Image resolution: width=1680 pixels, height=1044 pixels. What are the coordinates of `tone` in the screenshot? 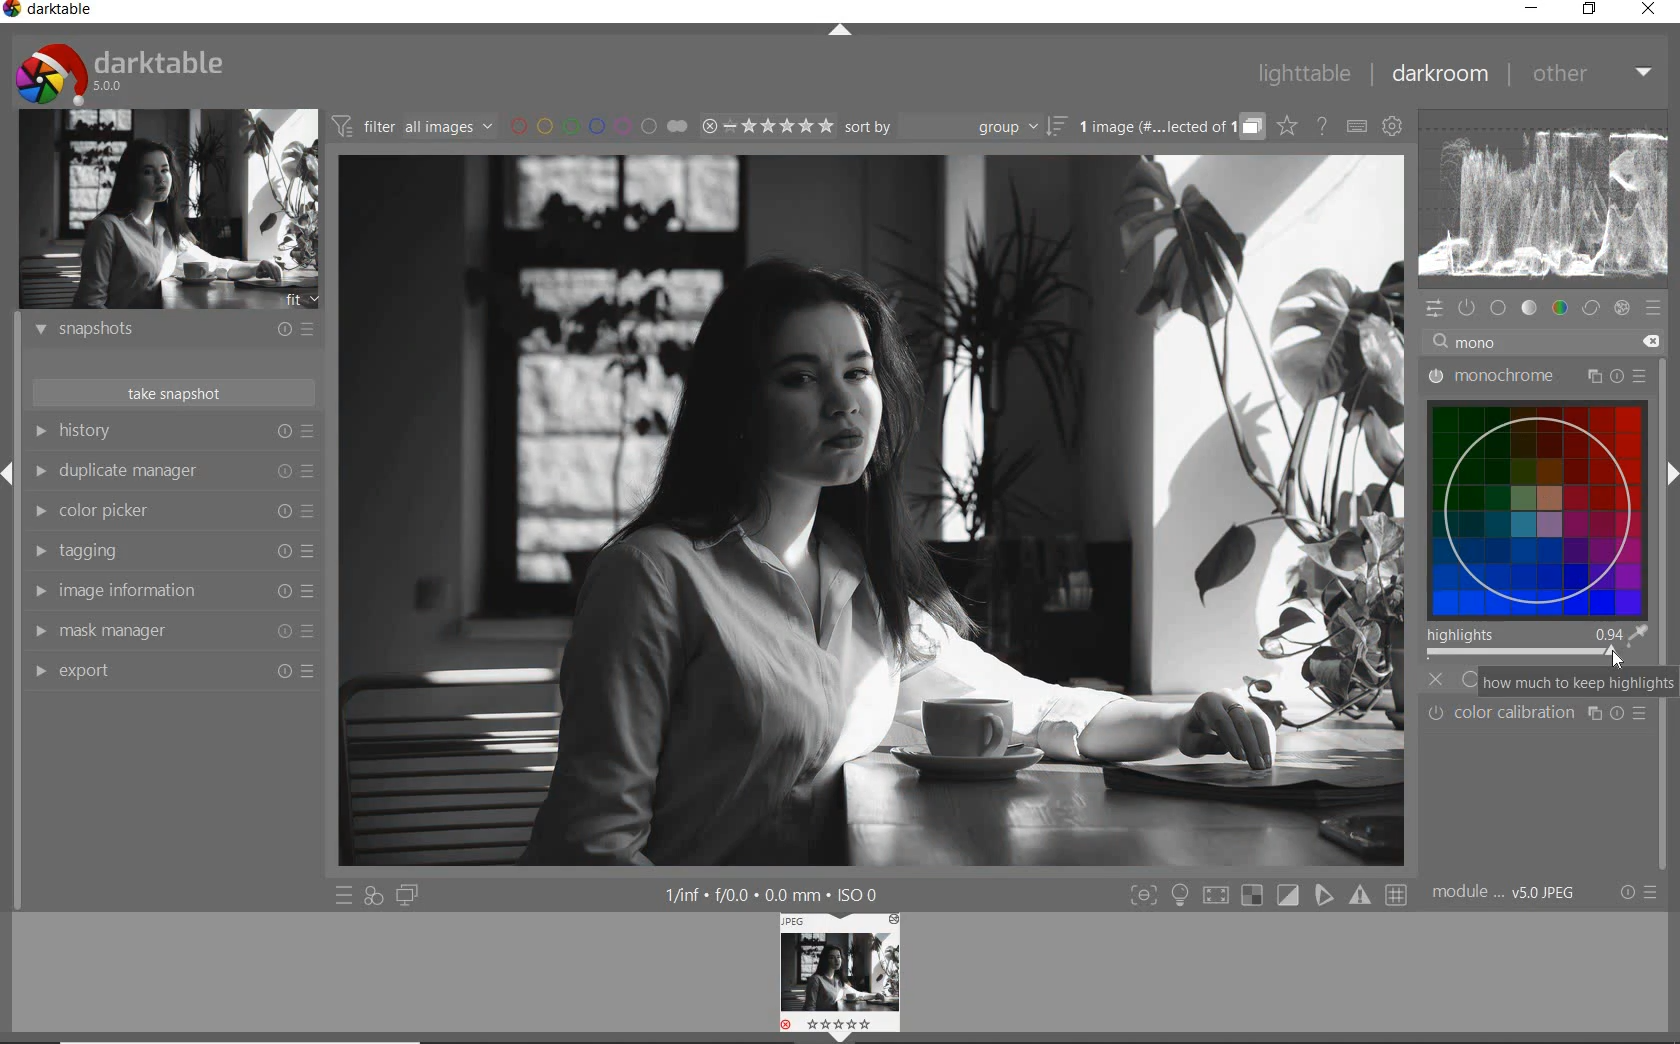 It's located at (1531, 308).